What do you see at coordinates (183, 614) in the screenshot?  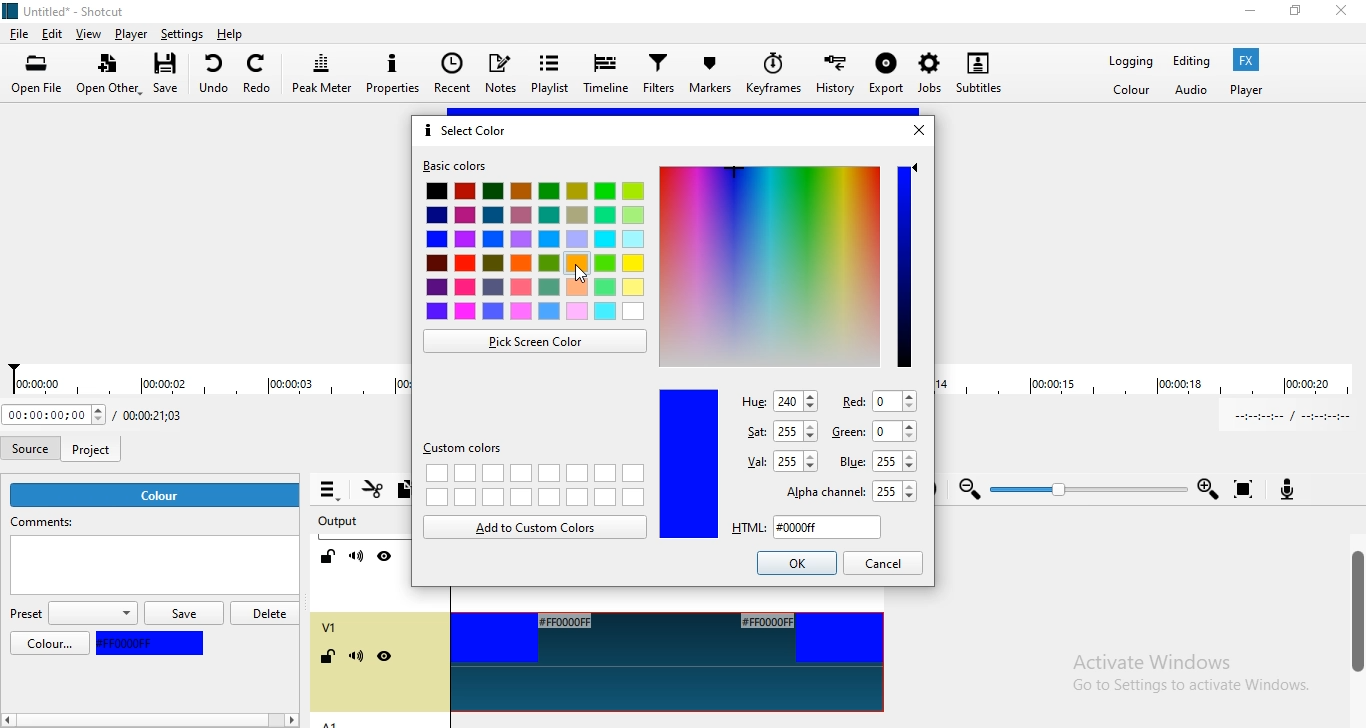 I see `save` at bounding box center [183, 614].